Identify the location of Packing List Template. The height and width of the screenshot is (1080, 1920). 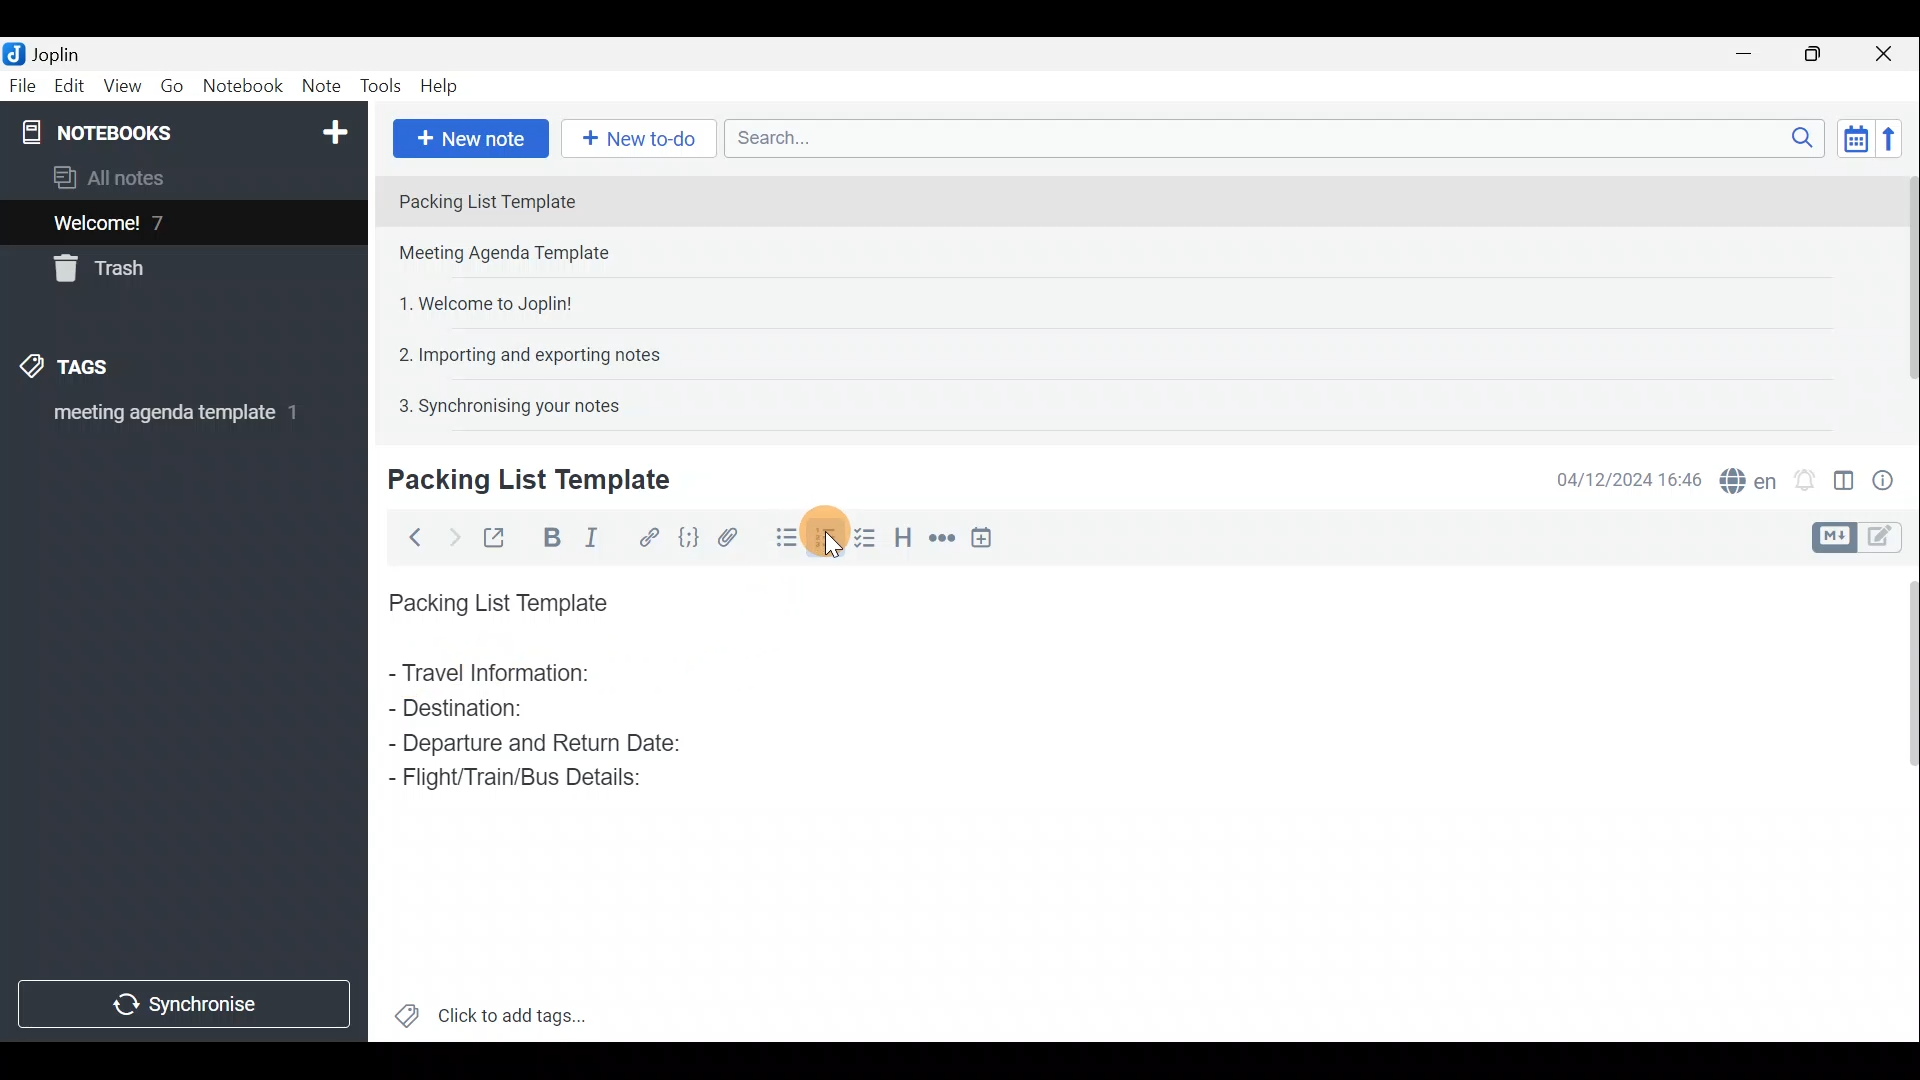
(494, 597).